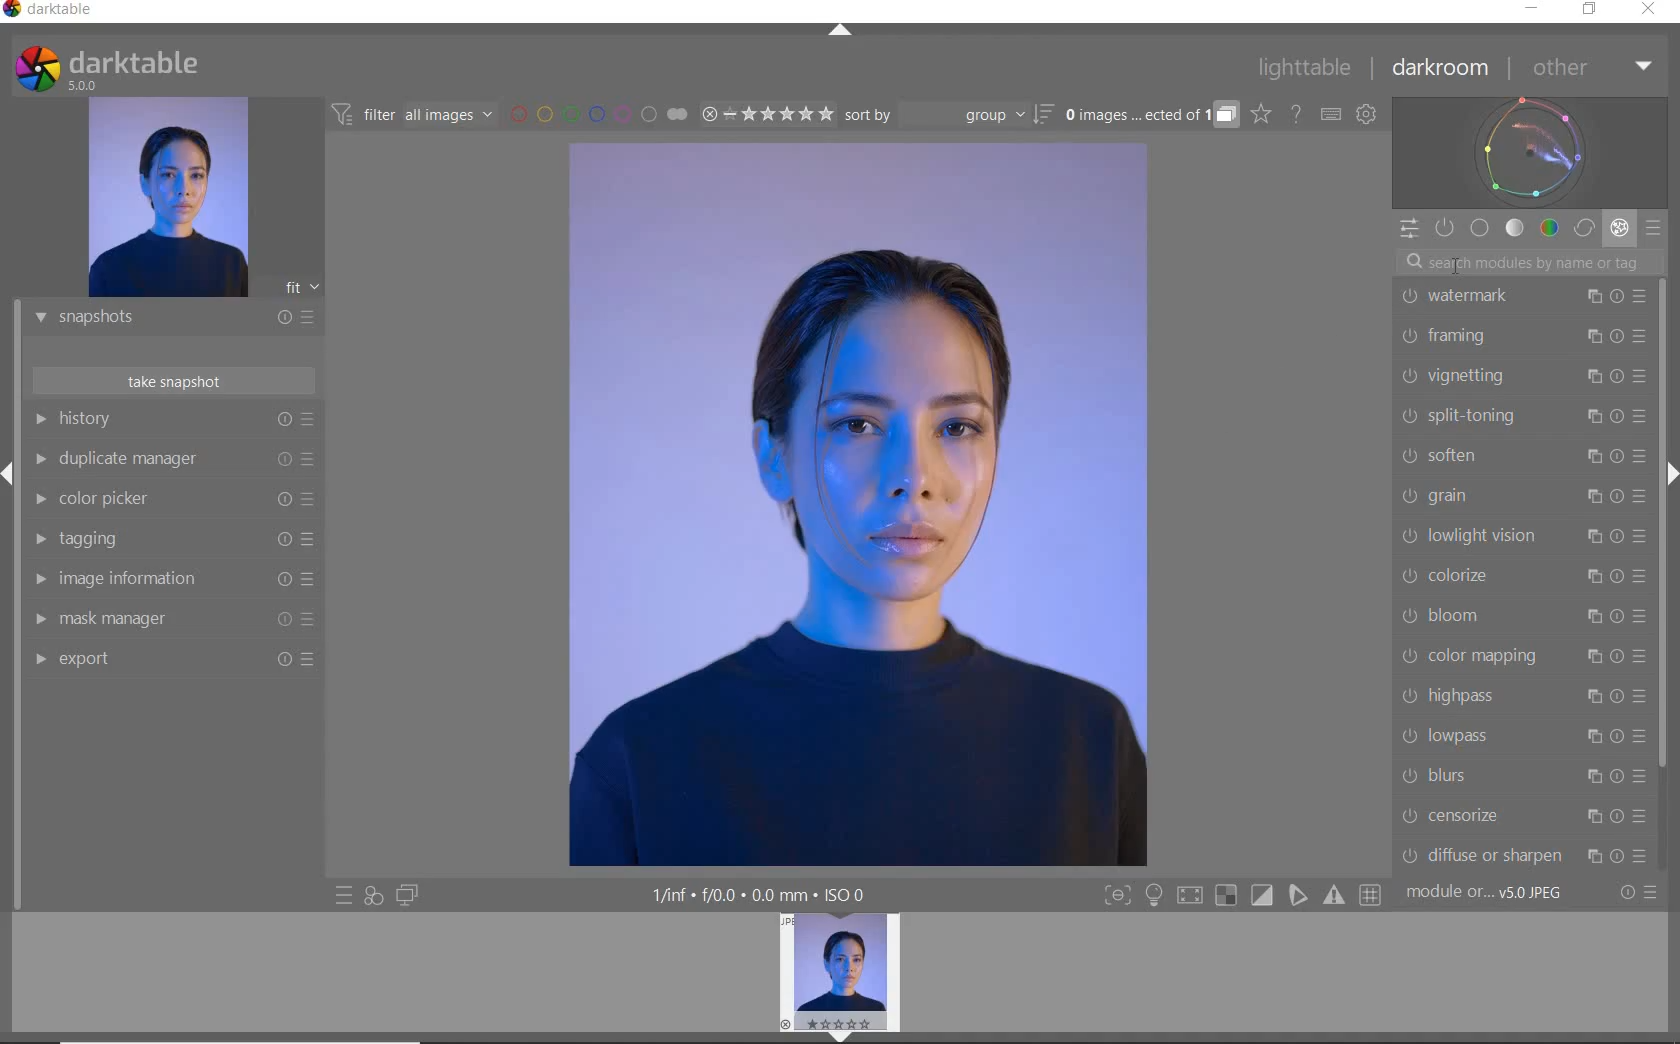  What do you see at coordinates (1305, 71) in the screenshot?
I see `LIGHTTABLE` at bounding box center [1305, 71].